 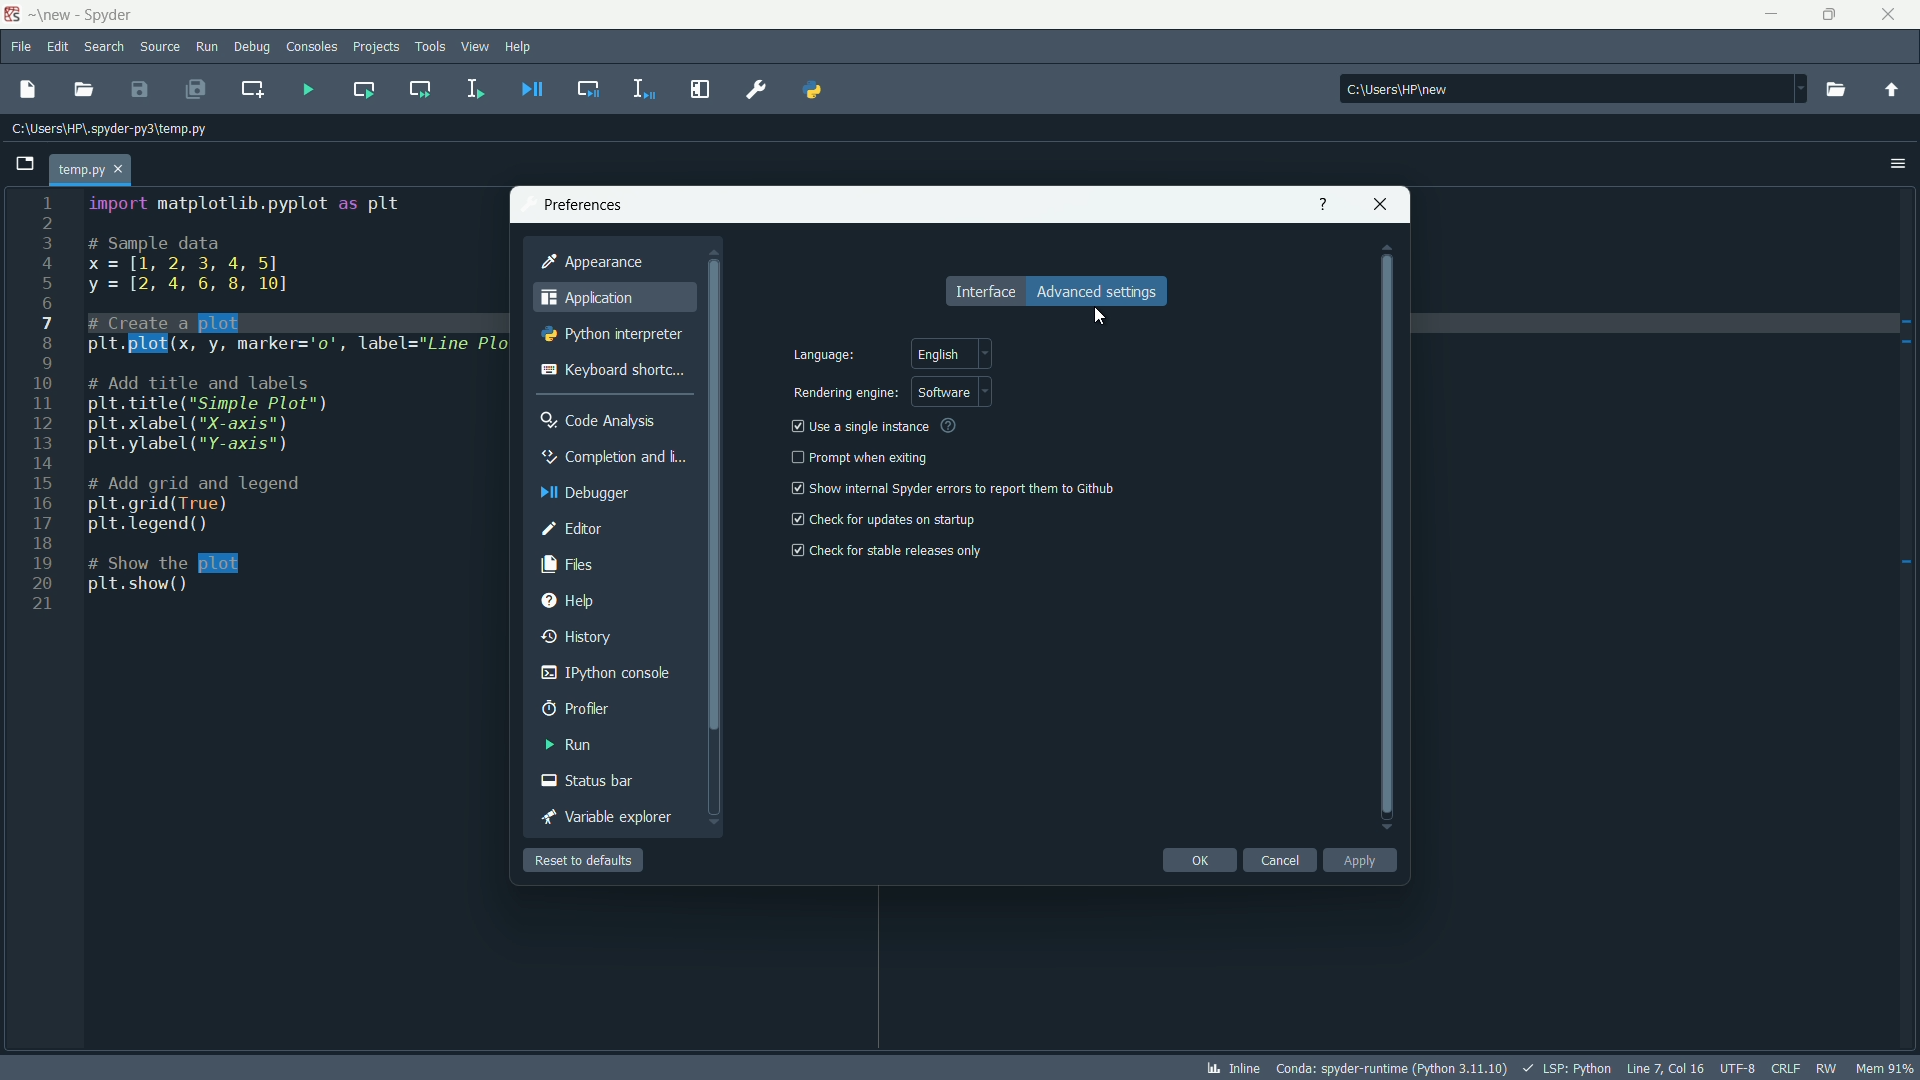 What do you see at coordinates (363, 89) in the screenshot?
I see `run current cell` at bounding box center [363, 89].